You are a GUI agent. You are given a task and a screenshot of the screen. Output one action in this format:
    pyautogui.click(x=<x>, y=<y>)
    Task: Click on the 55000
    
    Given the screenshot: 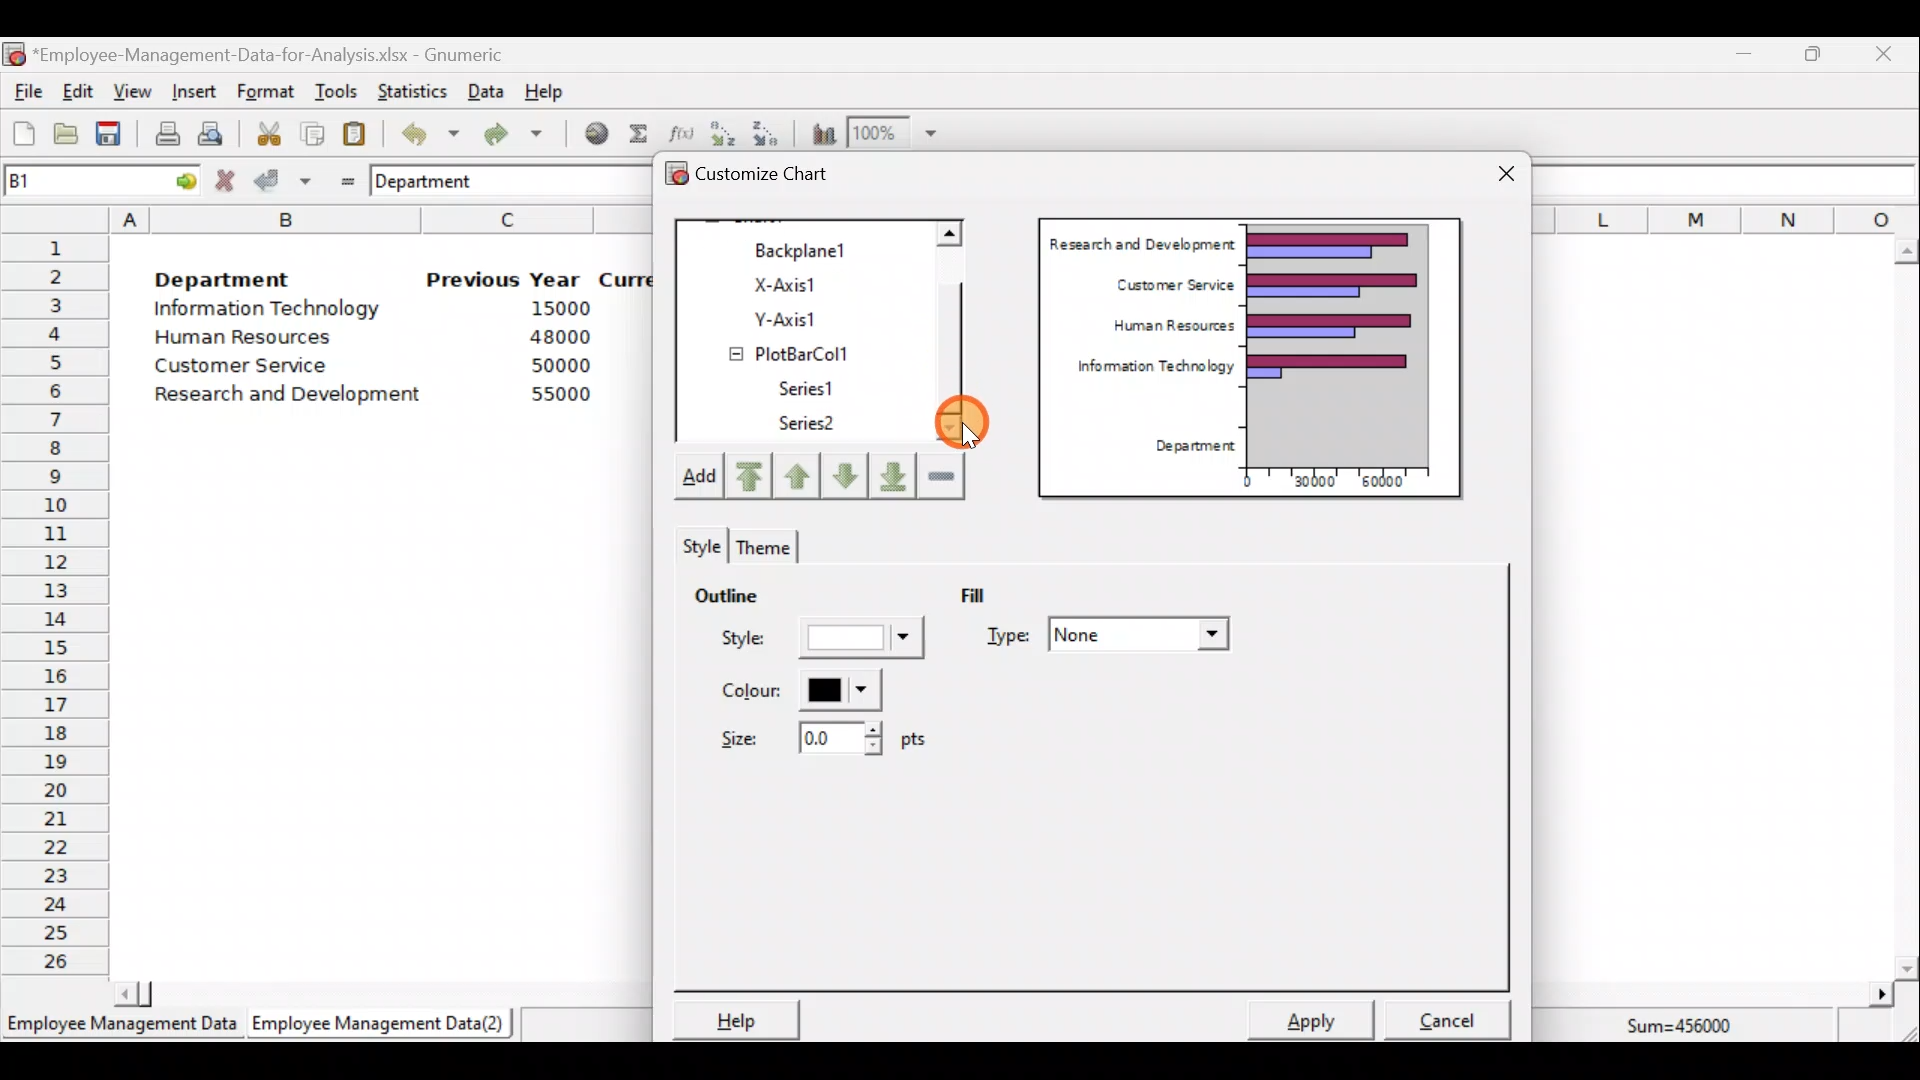 What is the action you would take?
    pyautogui.click(x=562, y=394)
    